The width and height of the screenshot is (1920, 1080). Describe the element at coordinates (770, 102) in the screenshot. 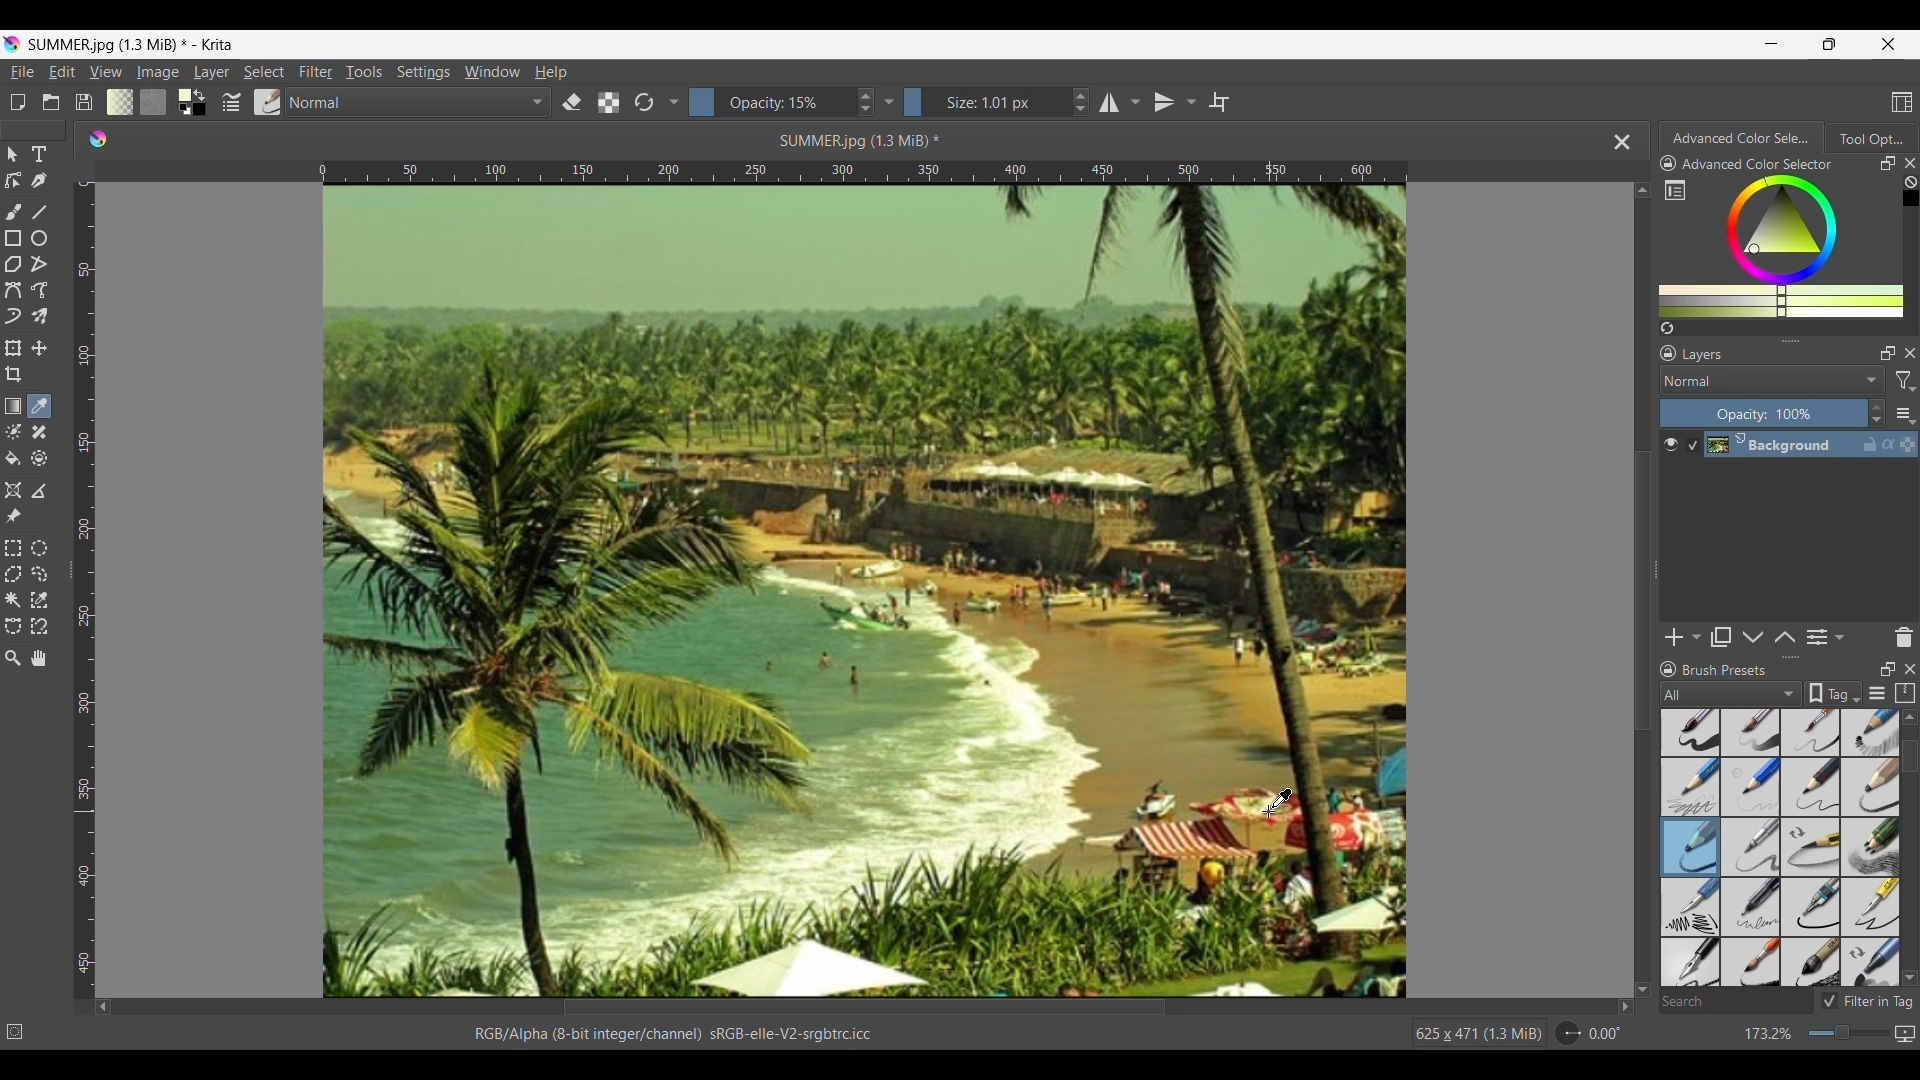

I see `Opacity: 15%` at that location.